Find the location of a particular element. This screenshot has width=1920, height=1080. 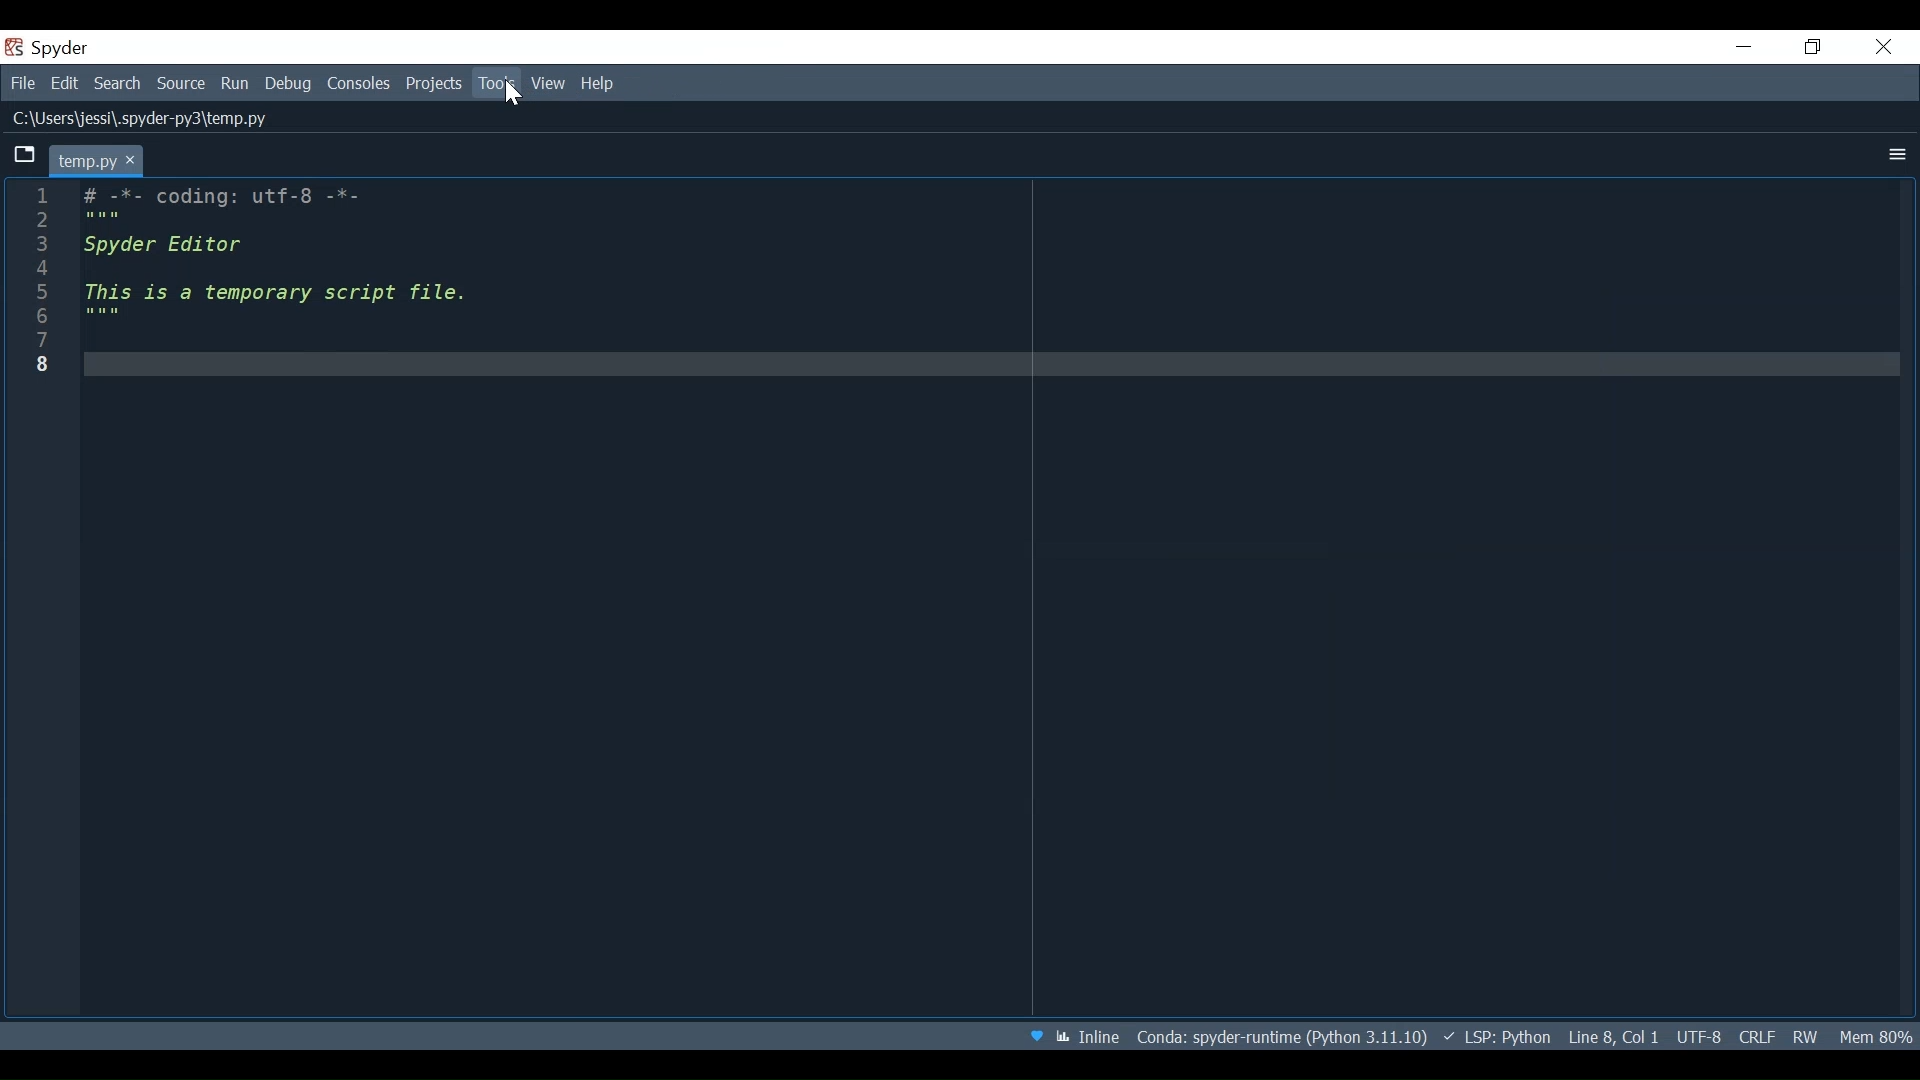

Consoles is located at coordinates (358, 84).